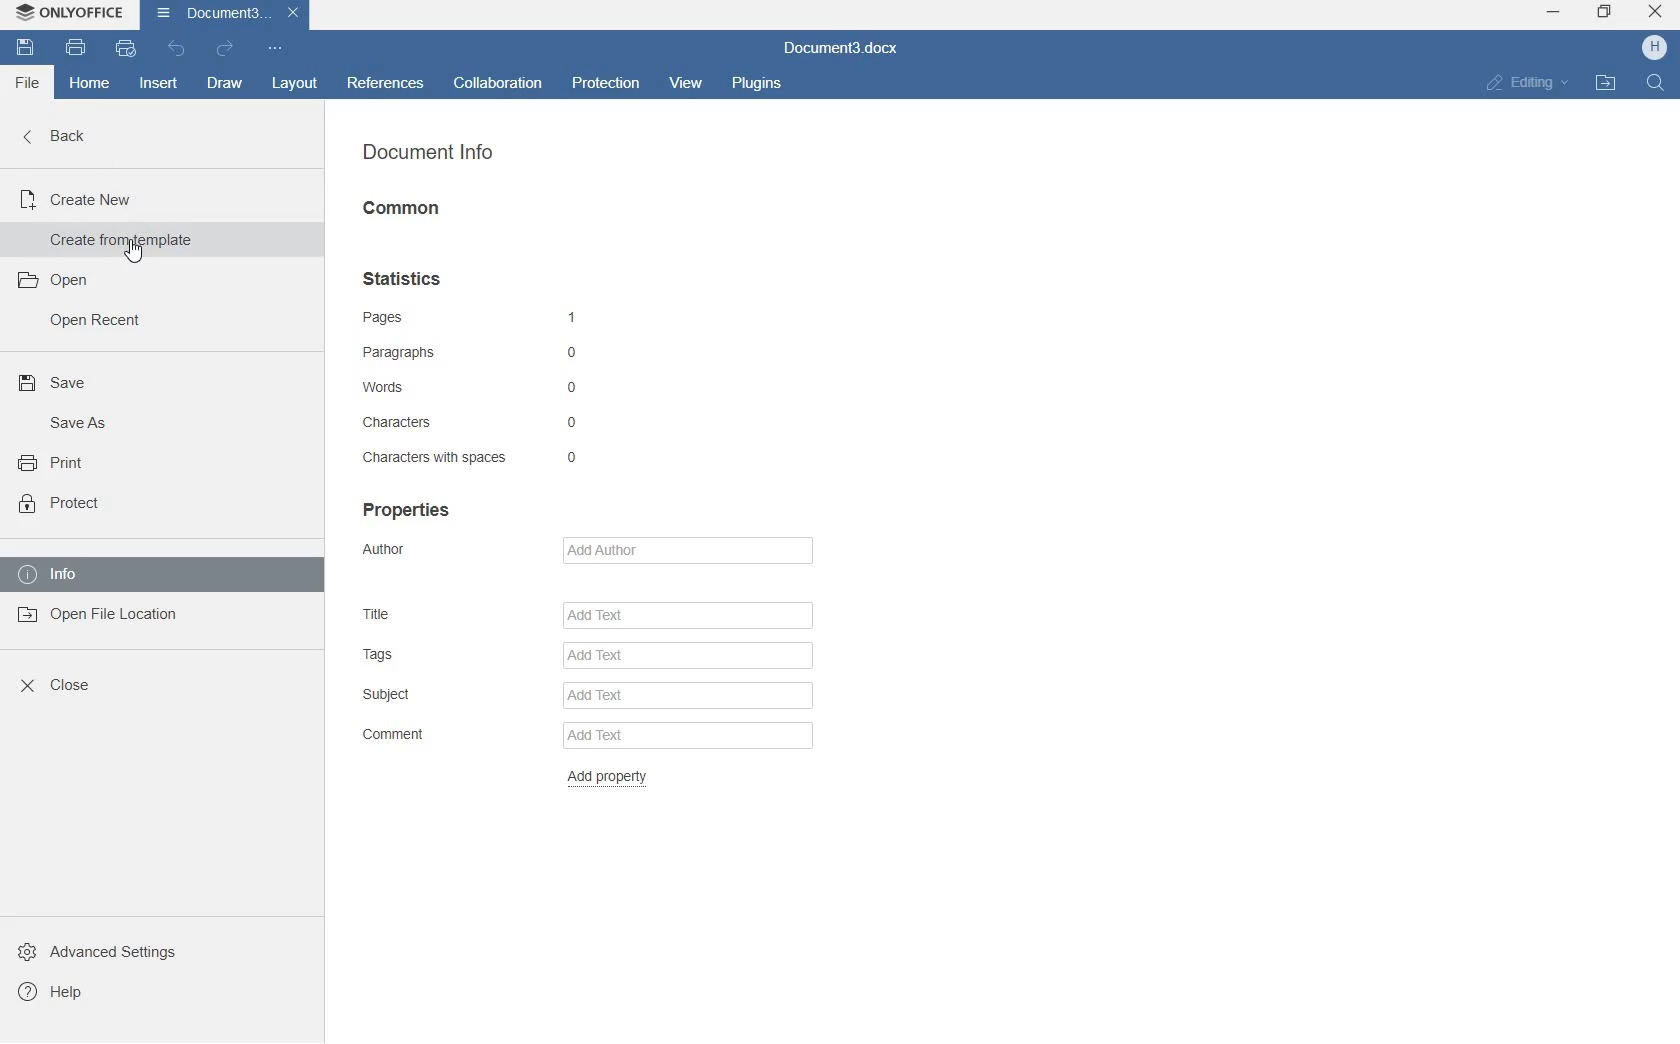 This screenshot has height=1044, width=1680. What do you see at coordinates (387, 85) in the screenshot?
I see `references` at bounding box center [387, 85].